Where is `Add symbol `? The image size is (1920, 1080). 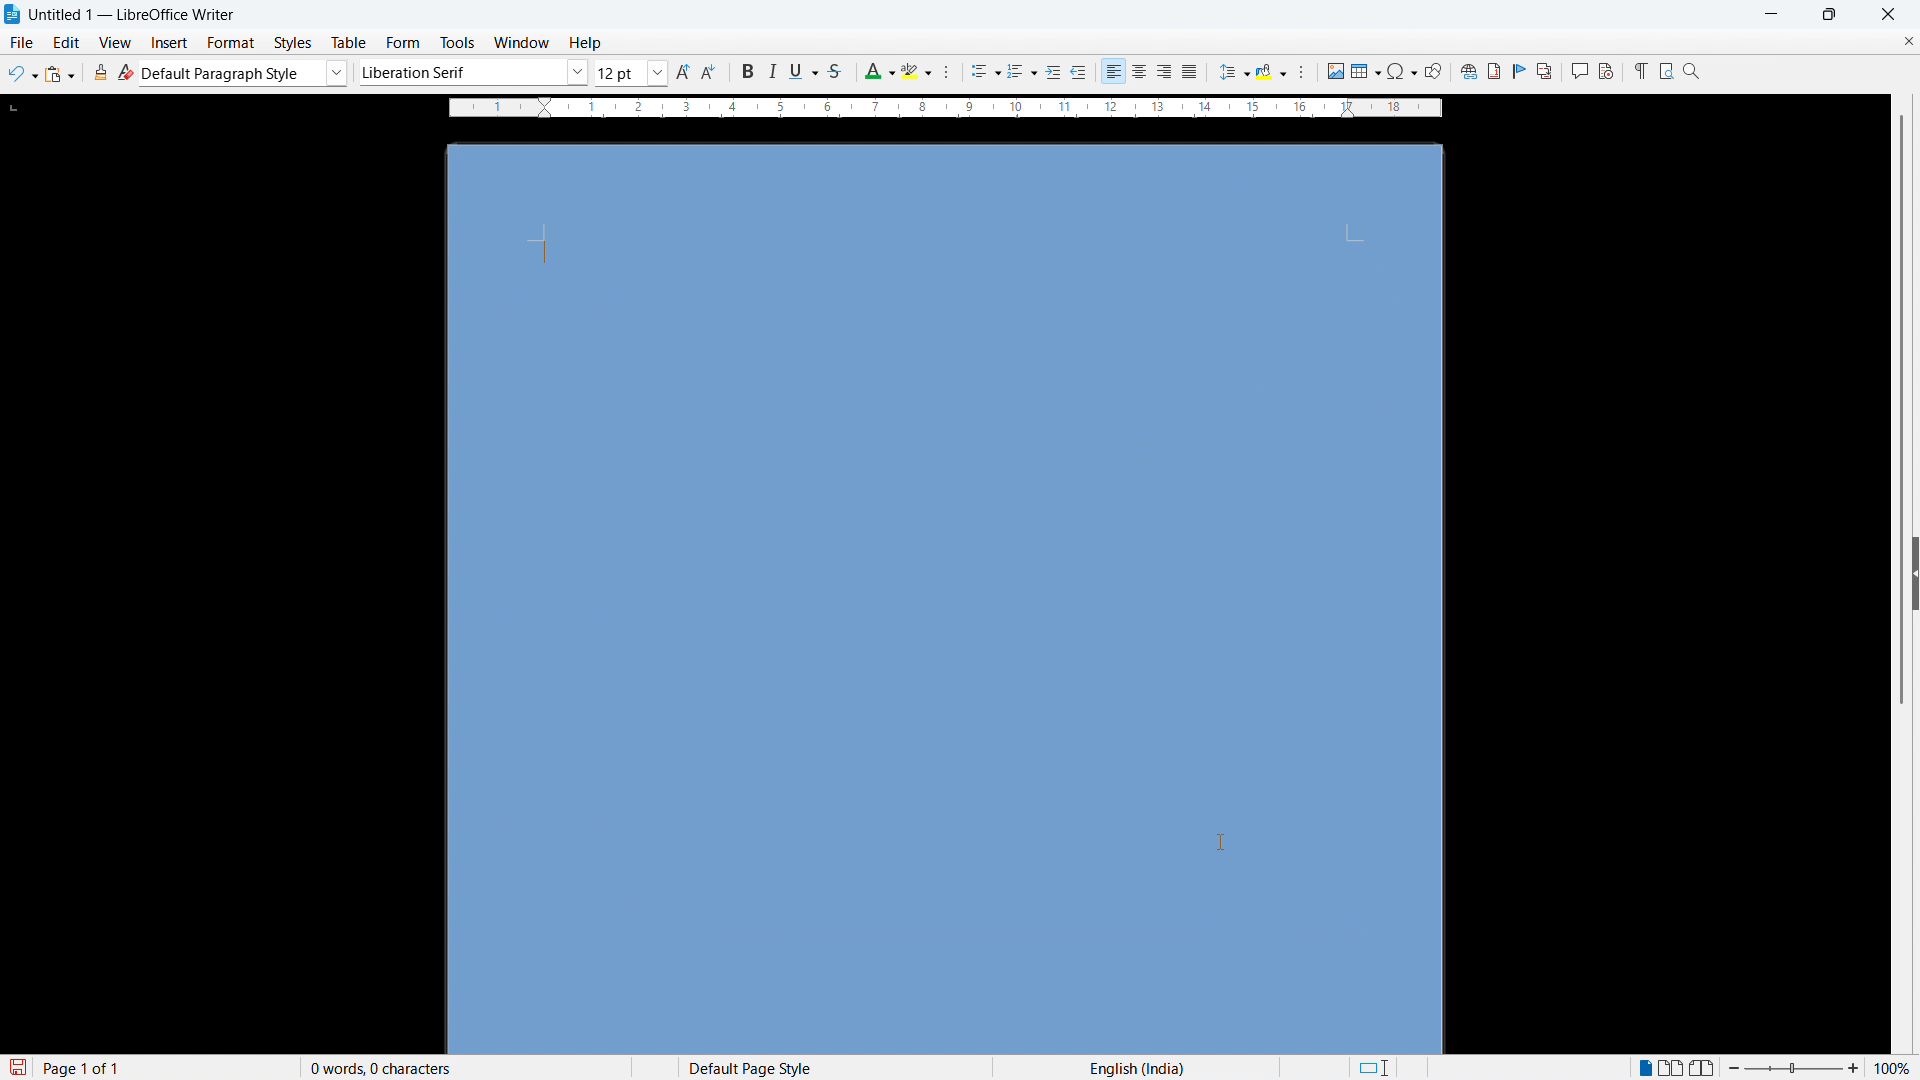
Add symbol  is located at coordinates (1401, 70).